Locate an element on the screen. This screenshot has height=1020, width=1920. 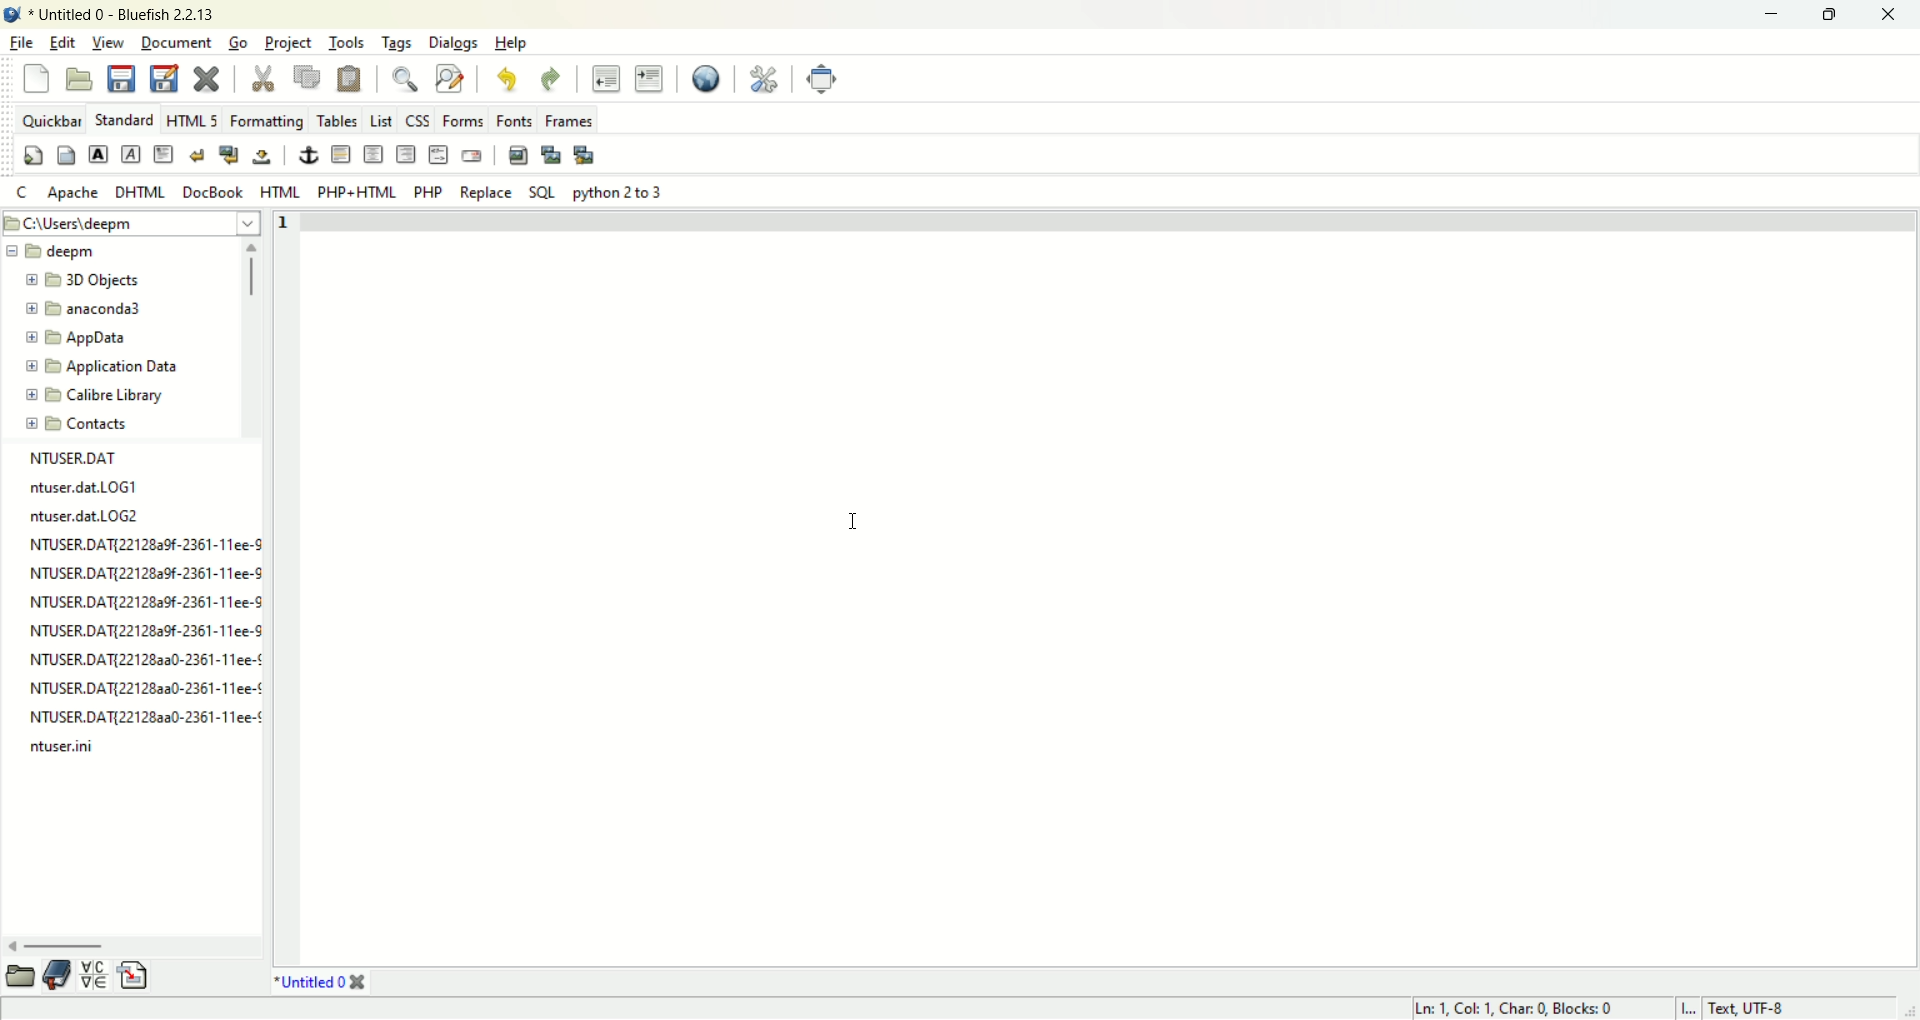
Filepath is located at coordinates (133, 223).